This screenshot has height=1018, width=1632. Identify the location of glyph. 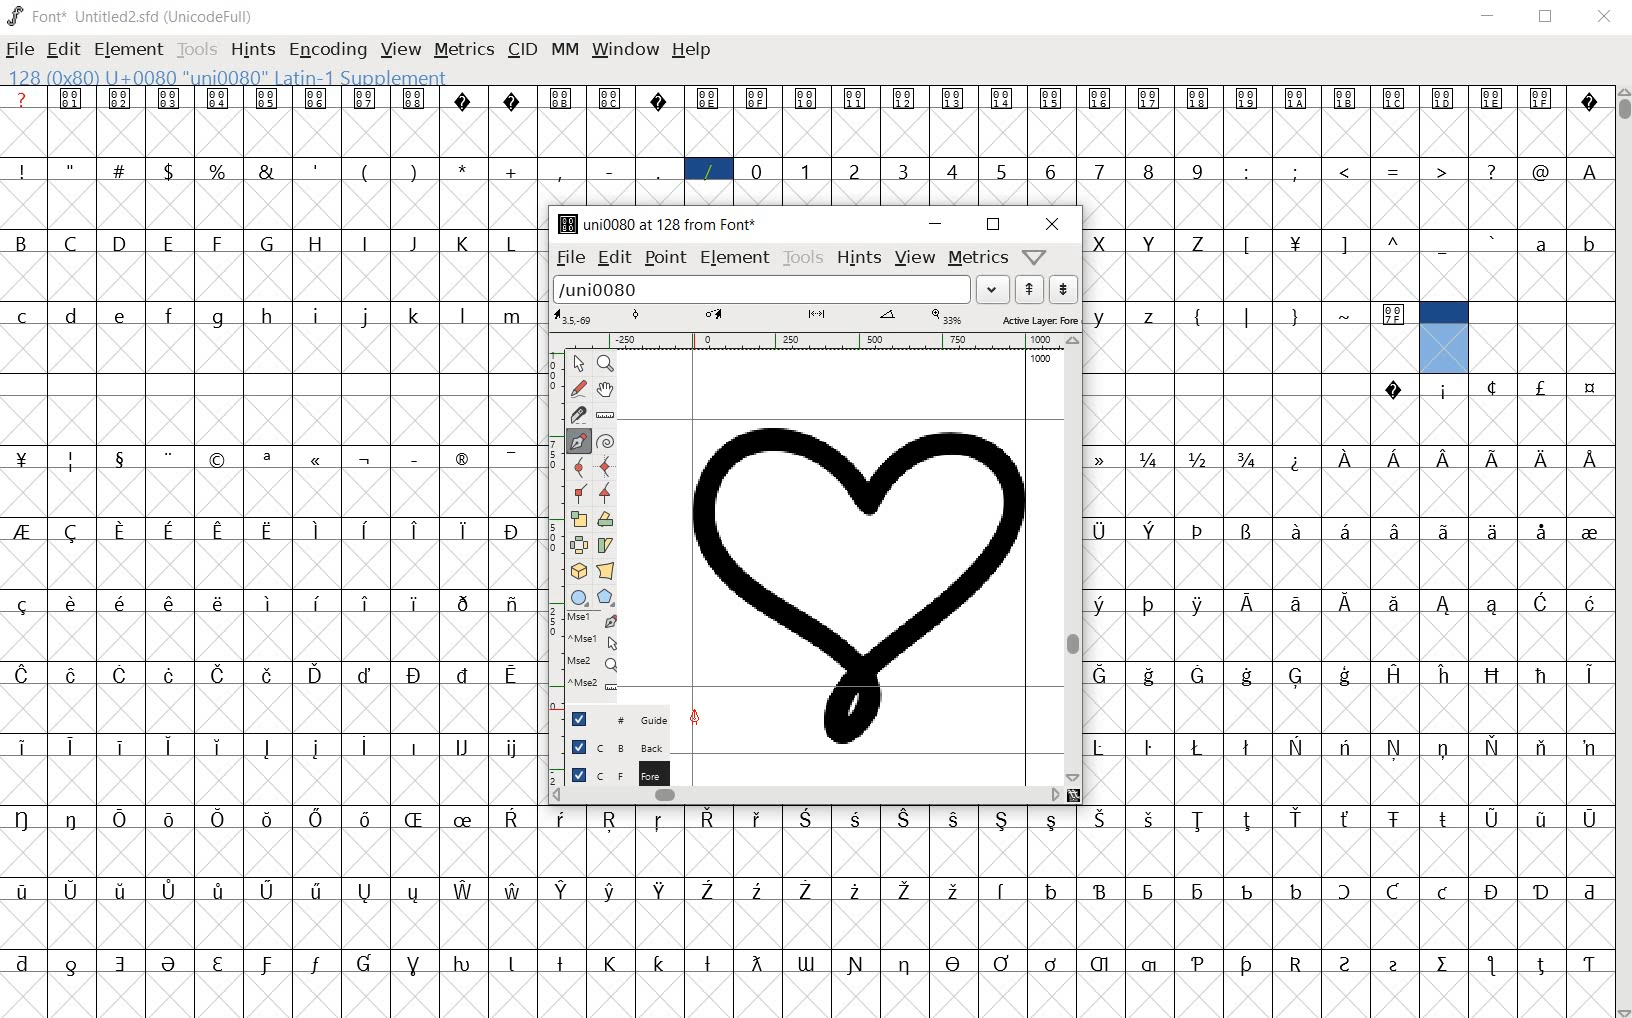
(168, 747).